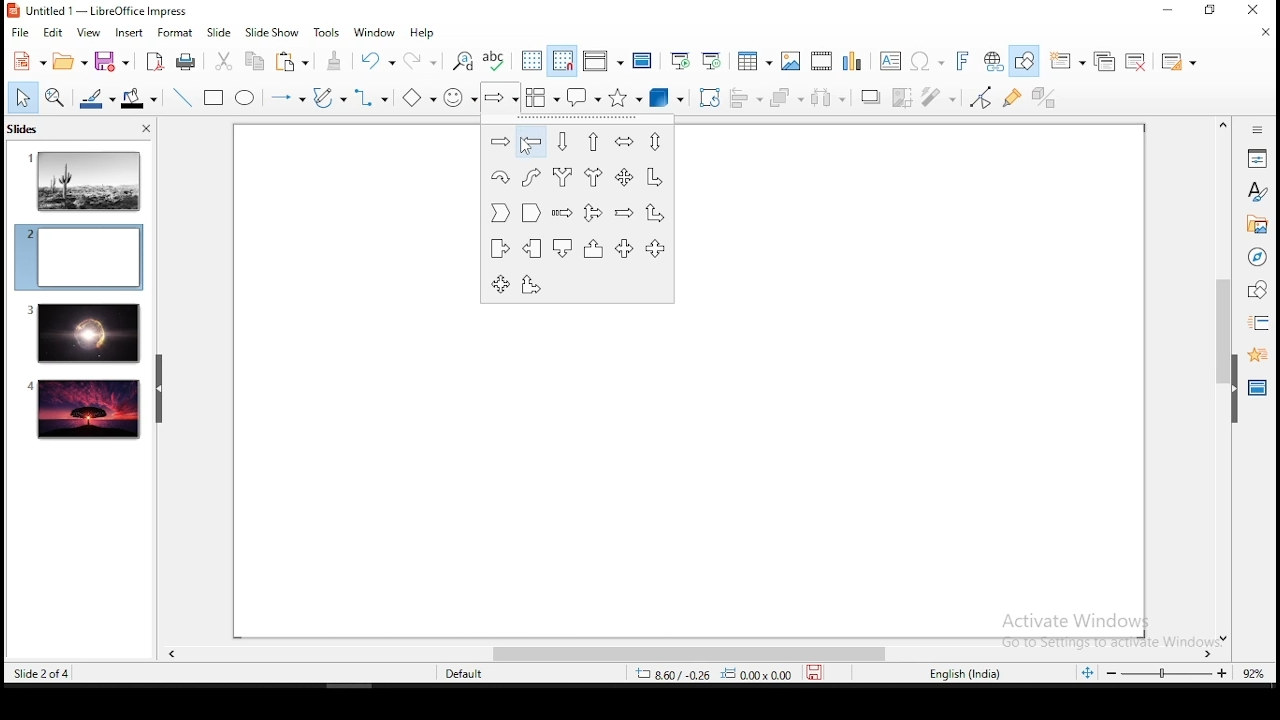 This screenshot has width=1280, height=720. What do you see at coordinates (85, 410) in the screenshot?
I see `slide` at bounding box center [85, 410].